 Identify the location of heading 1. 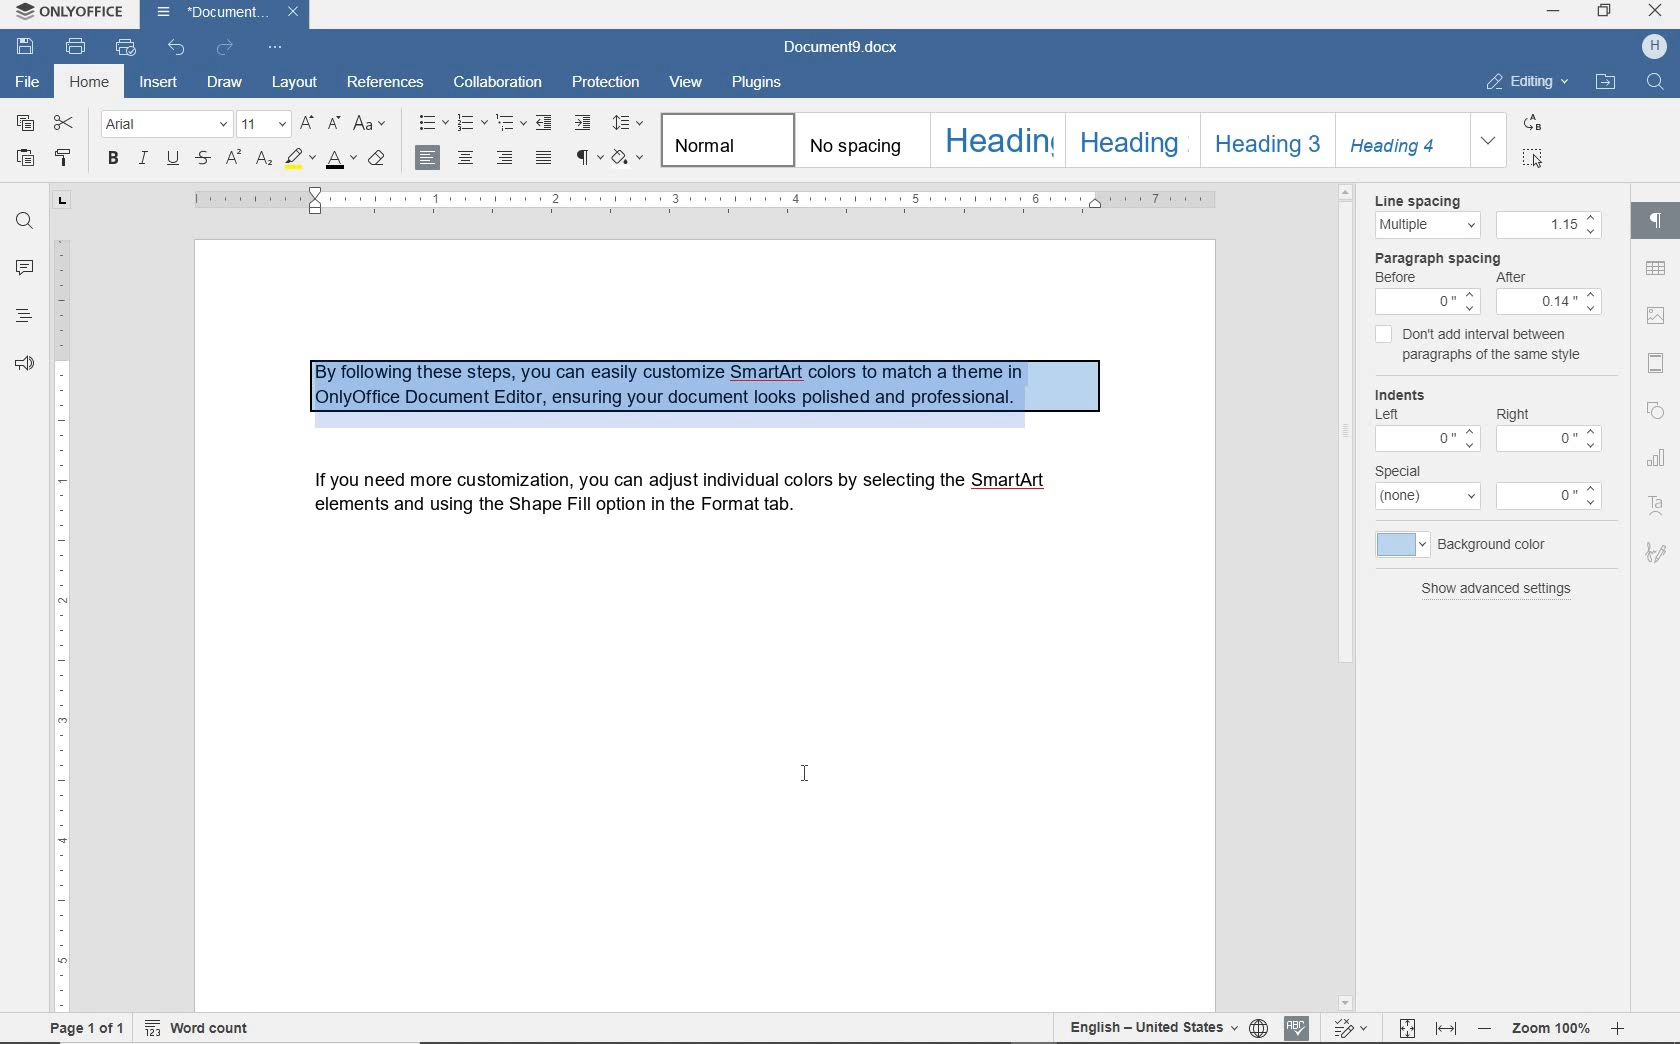
(996, 139).